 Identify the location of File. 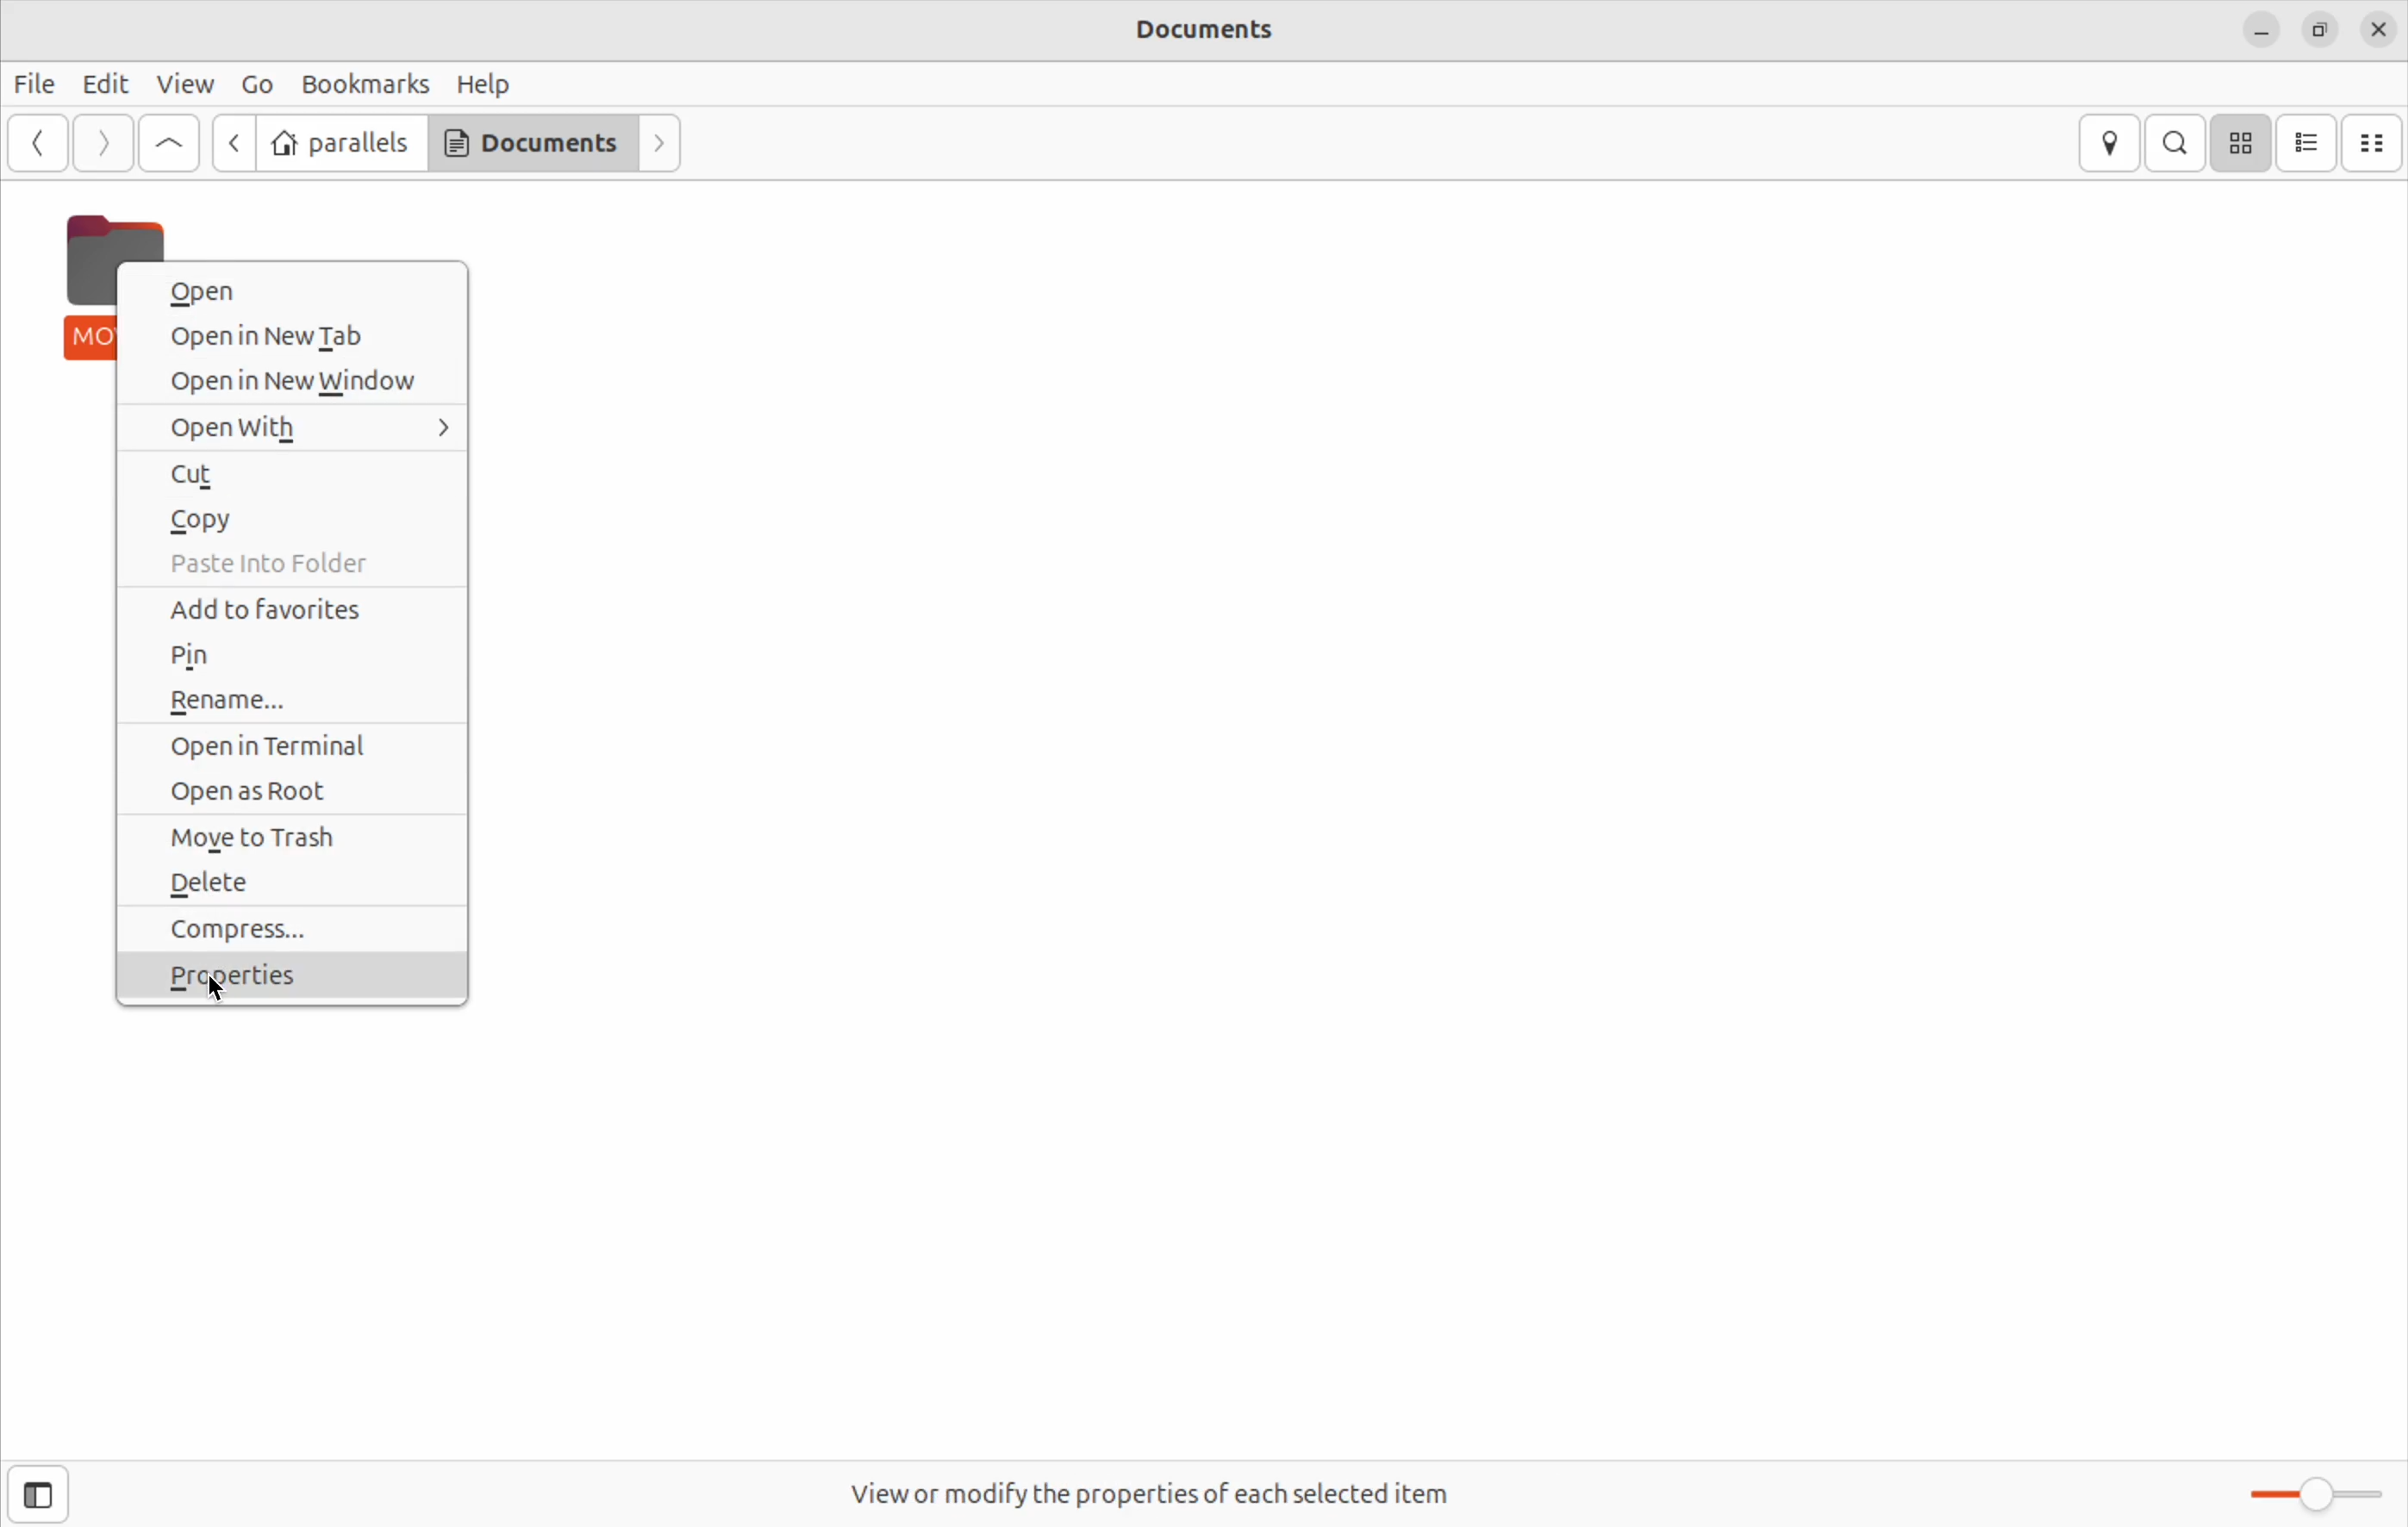
(35, 84).